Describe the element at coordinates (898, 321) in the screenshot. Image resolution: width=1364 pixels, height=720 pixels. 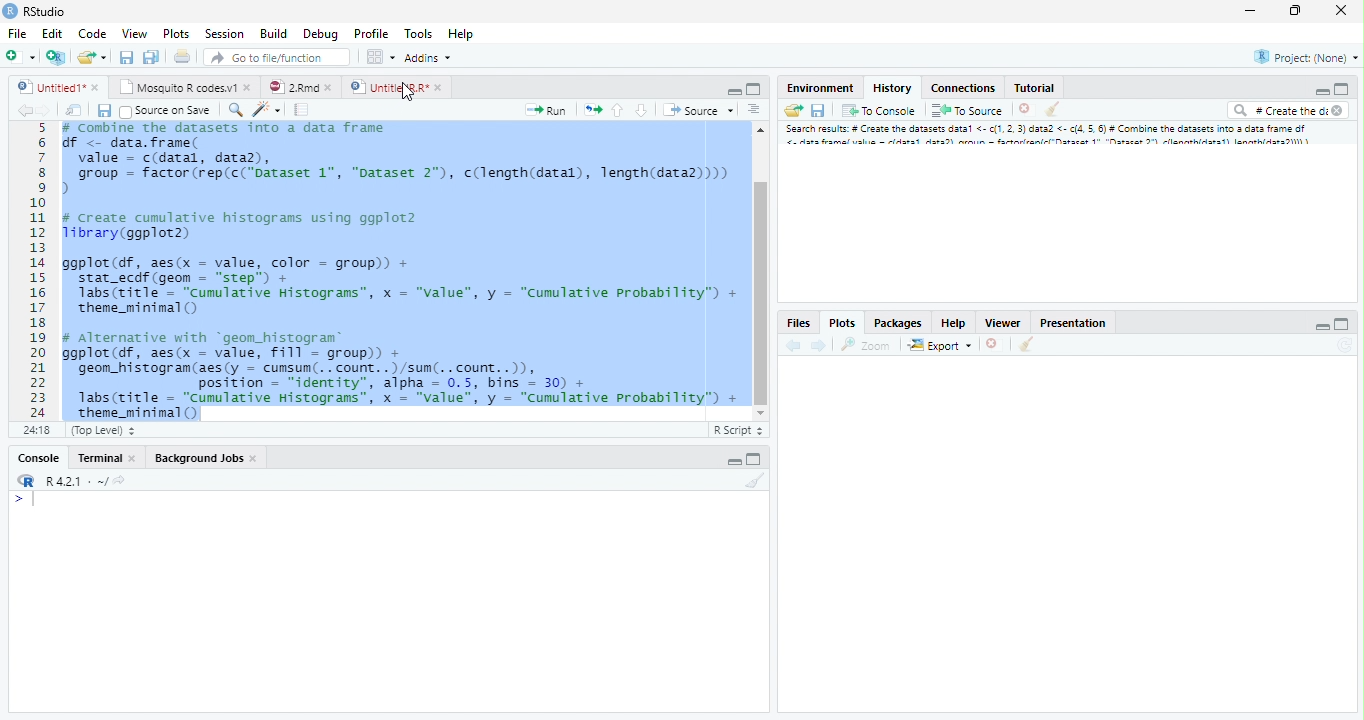
I see `Packages` at that location.